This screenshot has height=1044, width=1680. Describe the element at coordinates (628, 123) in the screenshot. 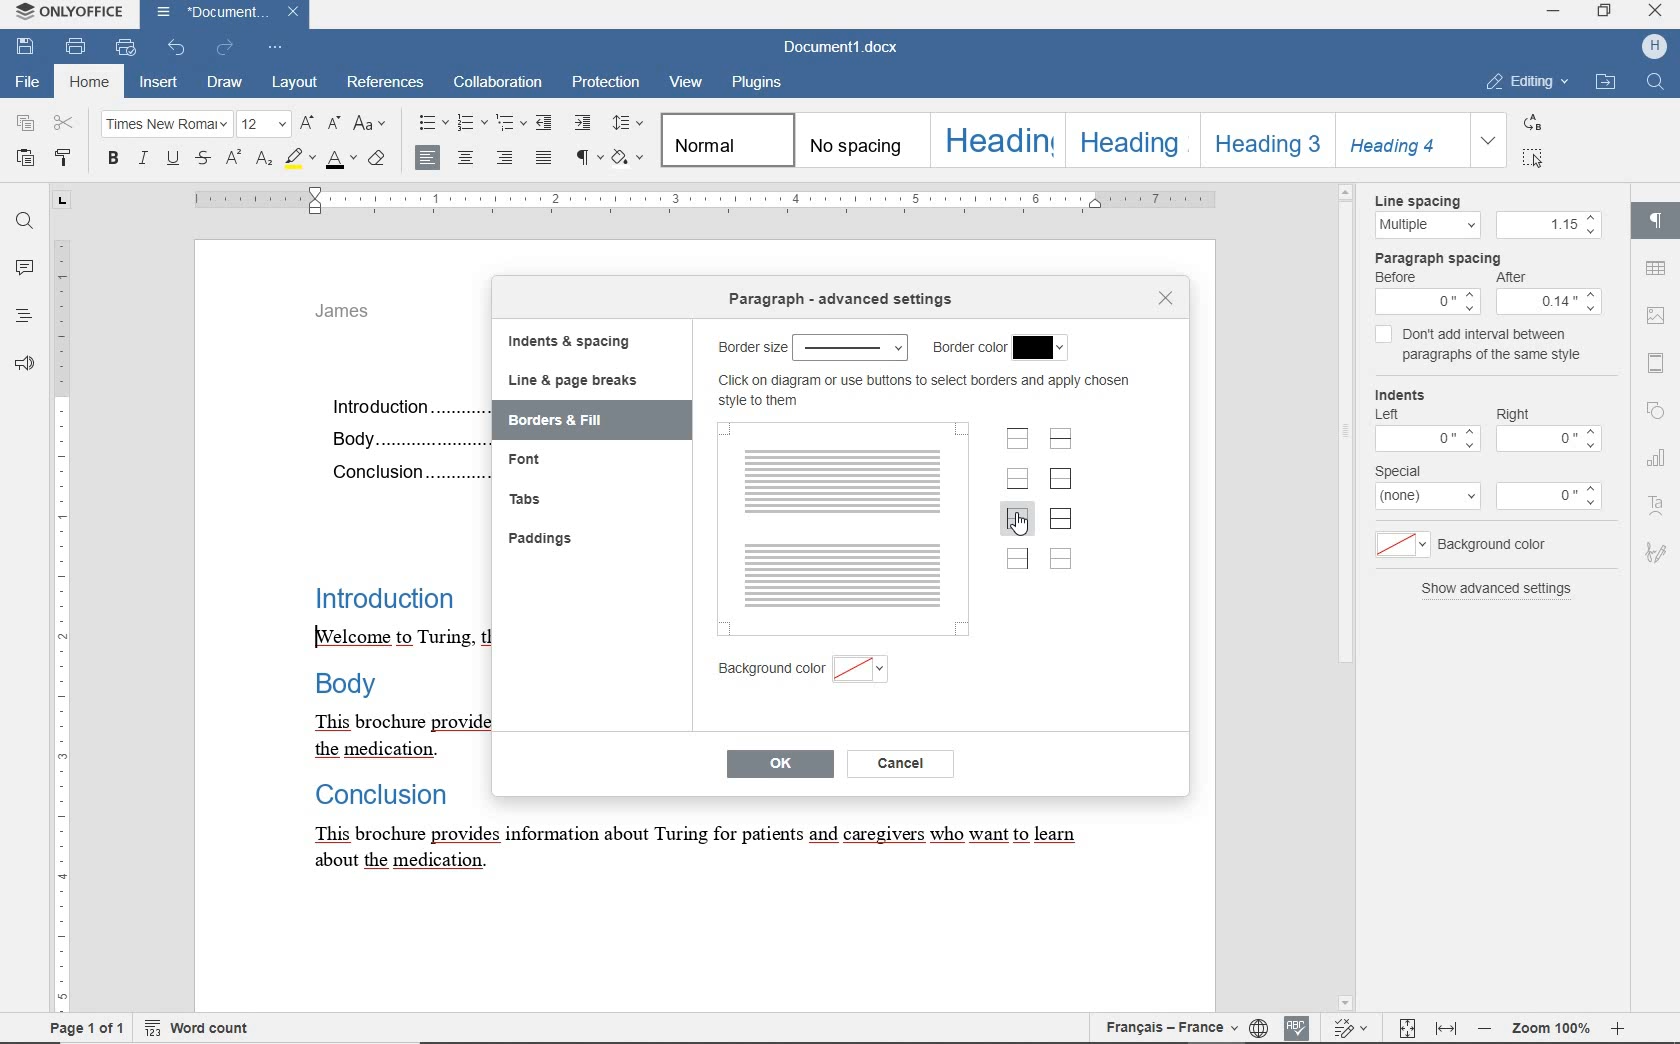

I see `paragraph line spacing` at that location.